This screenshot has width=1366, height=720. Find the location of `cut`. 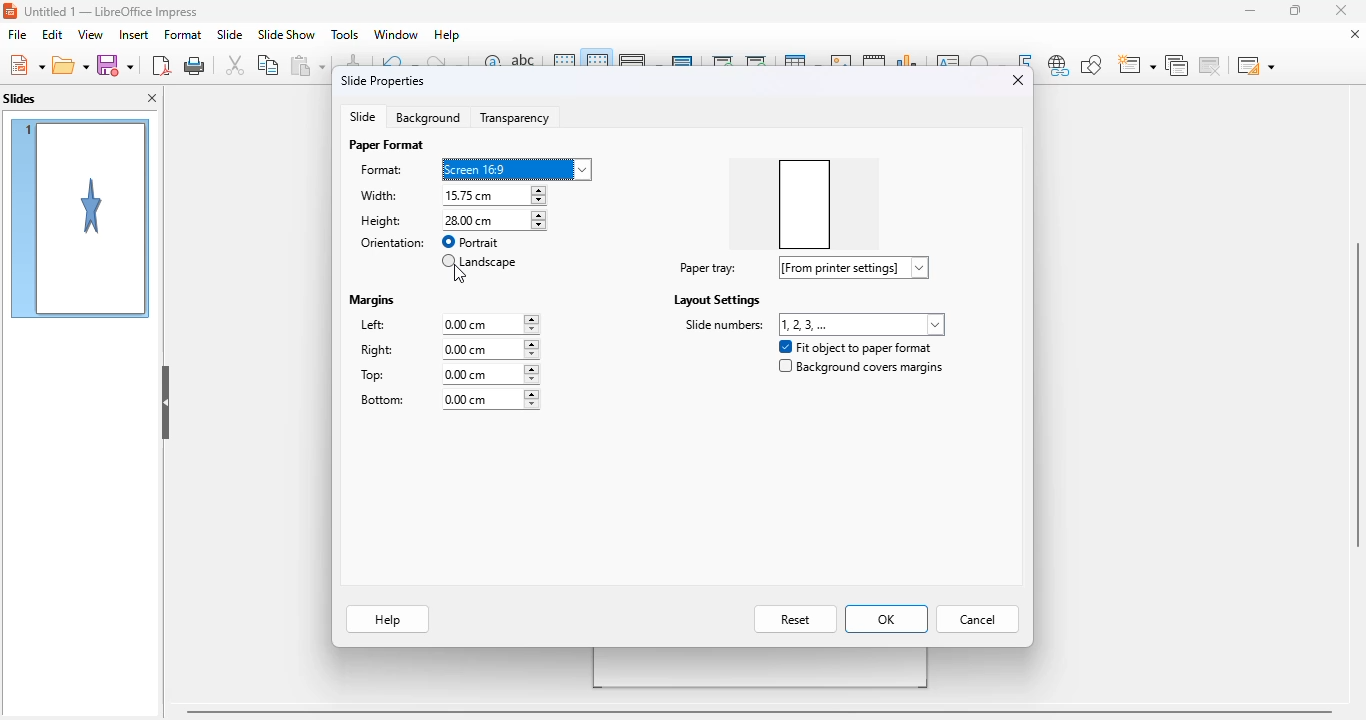

cut is located at coordinates (236, 65).